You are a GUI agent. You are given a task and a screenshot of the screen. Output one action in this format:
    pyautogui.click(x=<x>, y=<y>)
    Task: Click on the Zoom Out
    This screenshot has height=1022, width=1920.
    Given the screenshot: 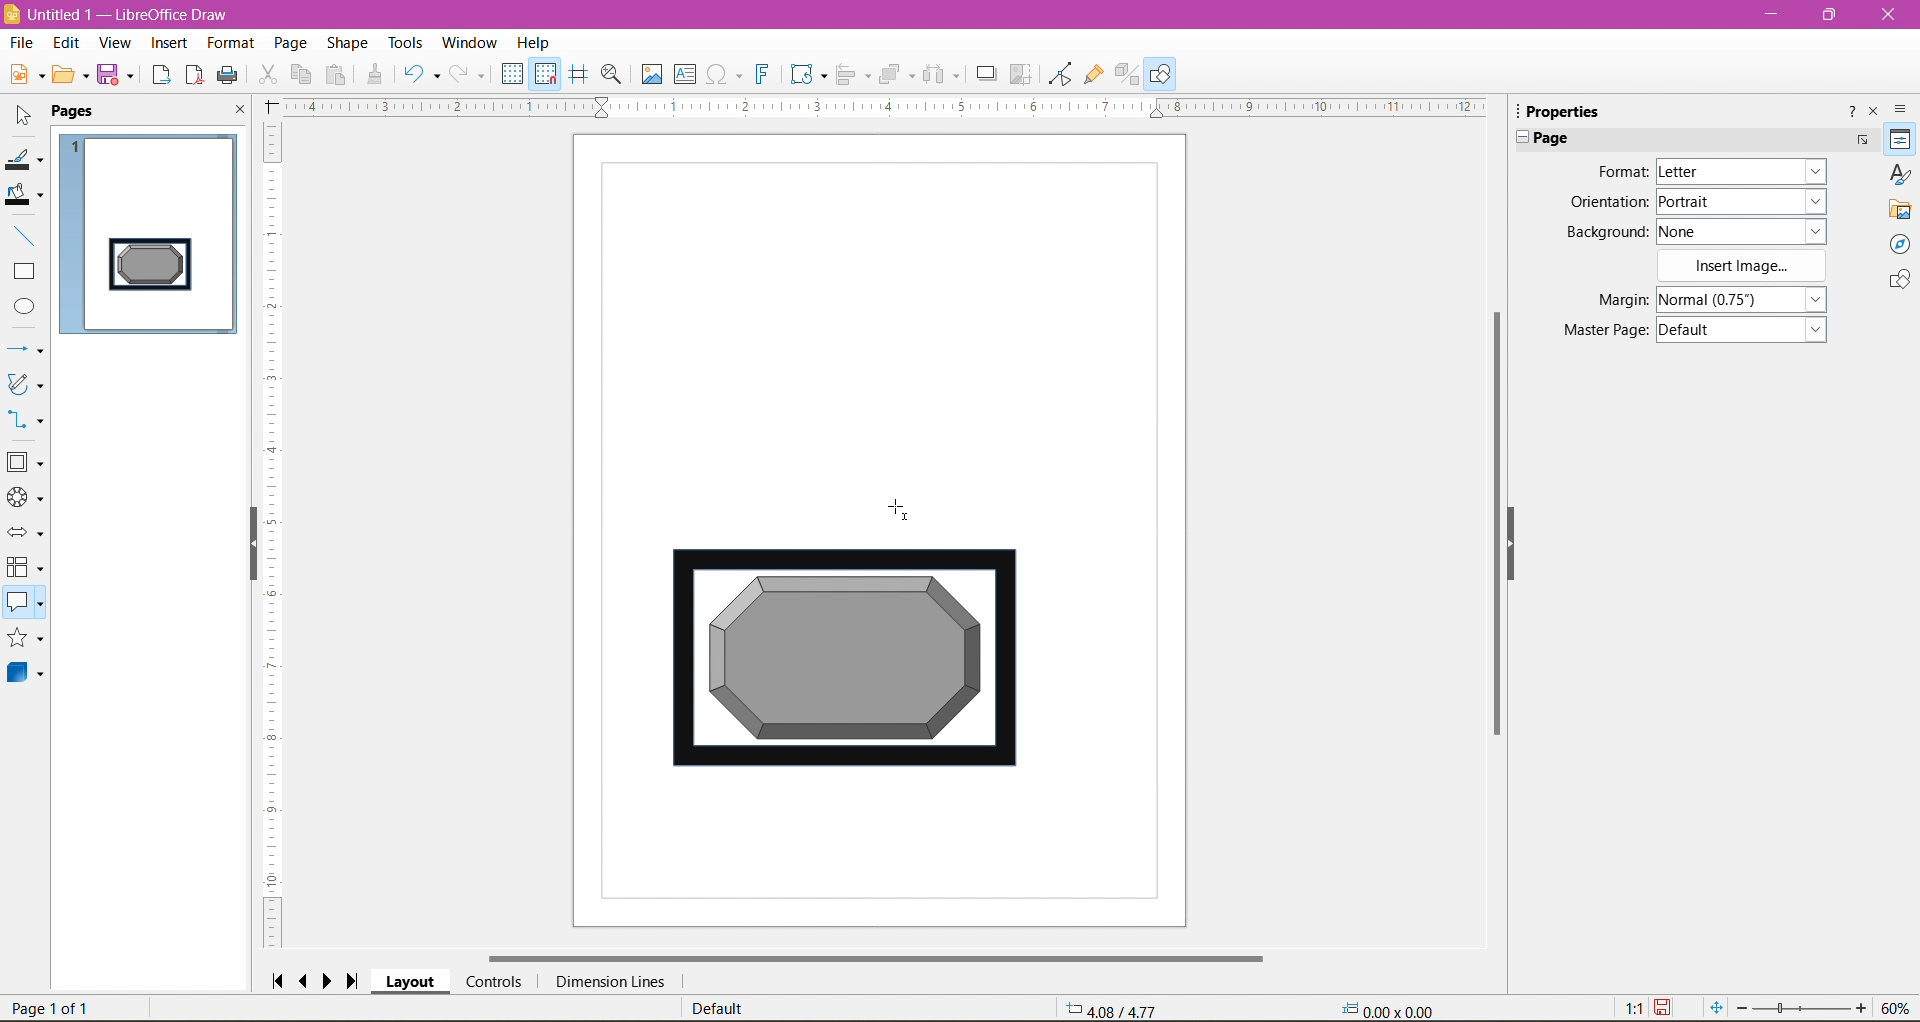 What is the action you would take?
    pyautogui.click(x=1741, y=1007)
    